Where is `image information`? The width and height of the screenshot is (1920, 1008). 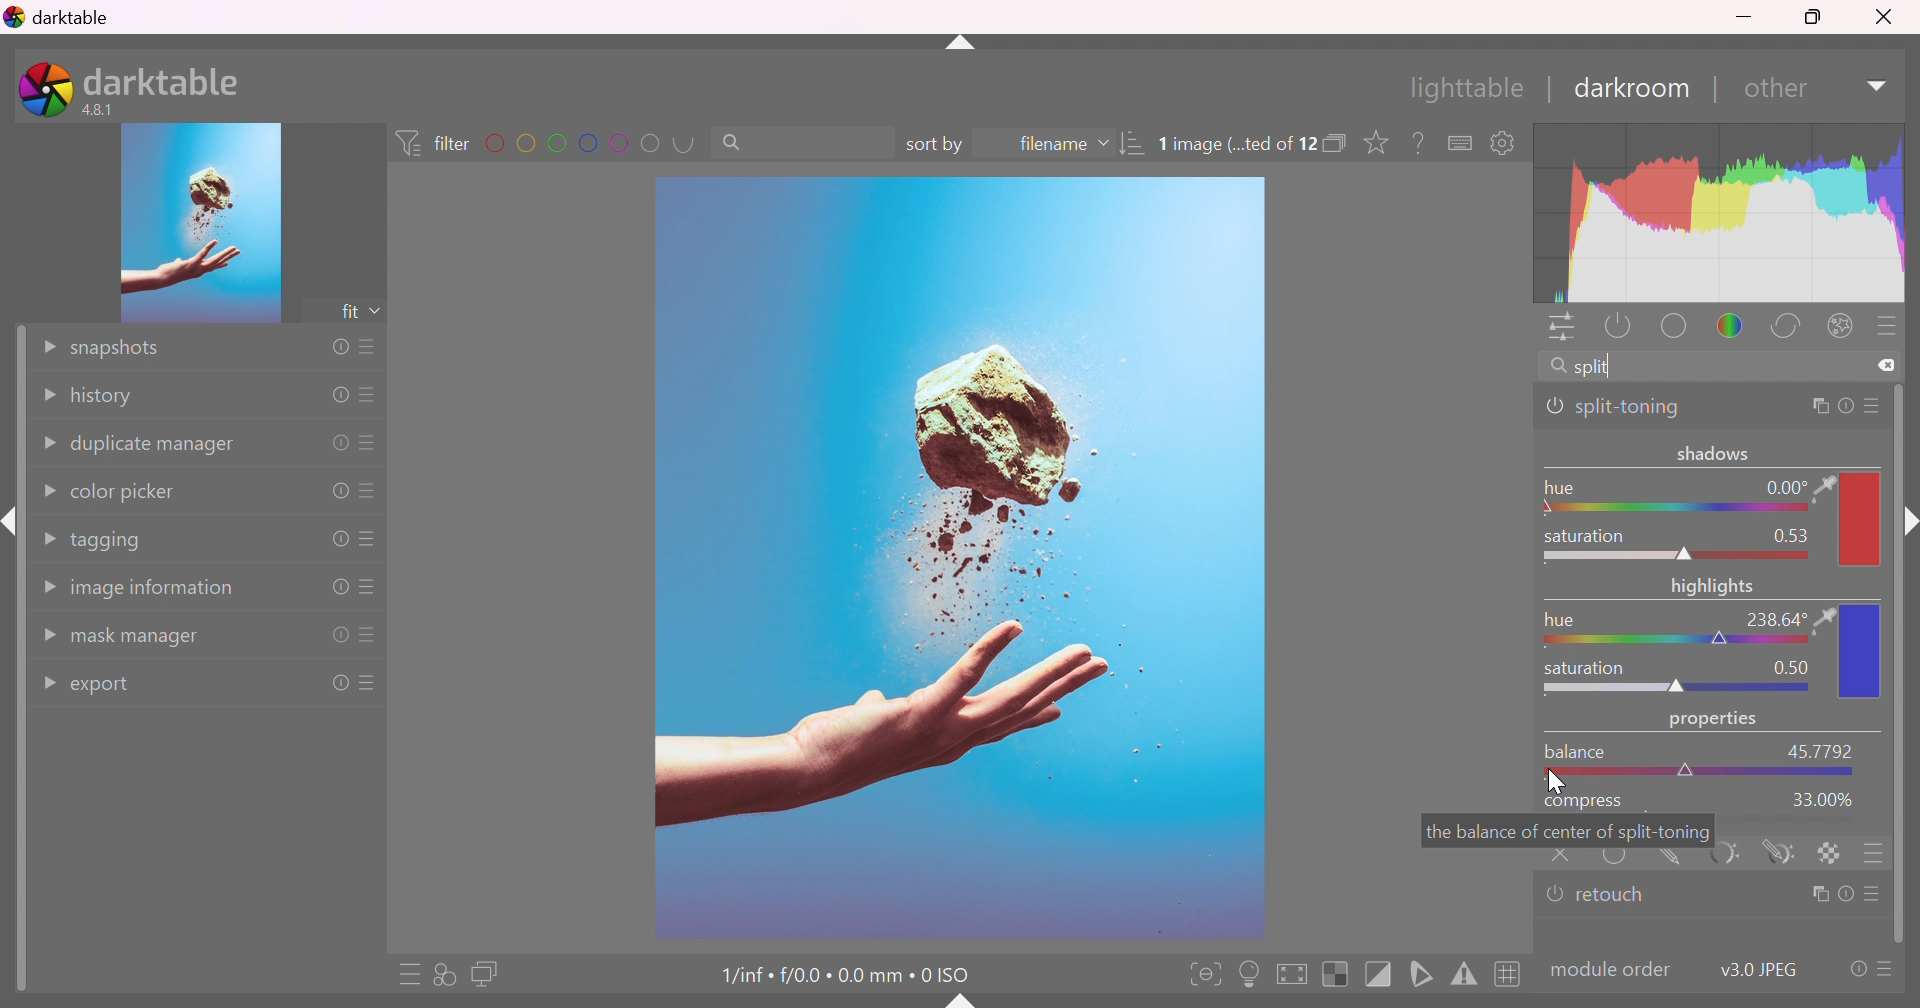 image information is located at coordinates (158, 590).